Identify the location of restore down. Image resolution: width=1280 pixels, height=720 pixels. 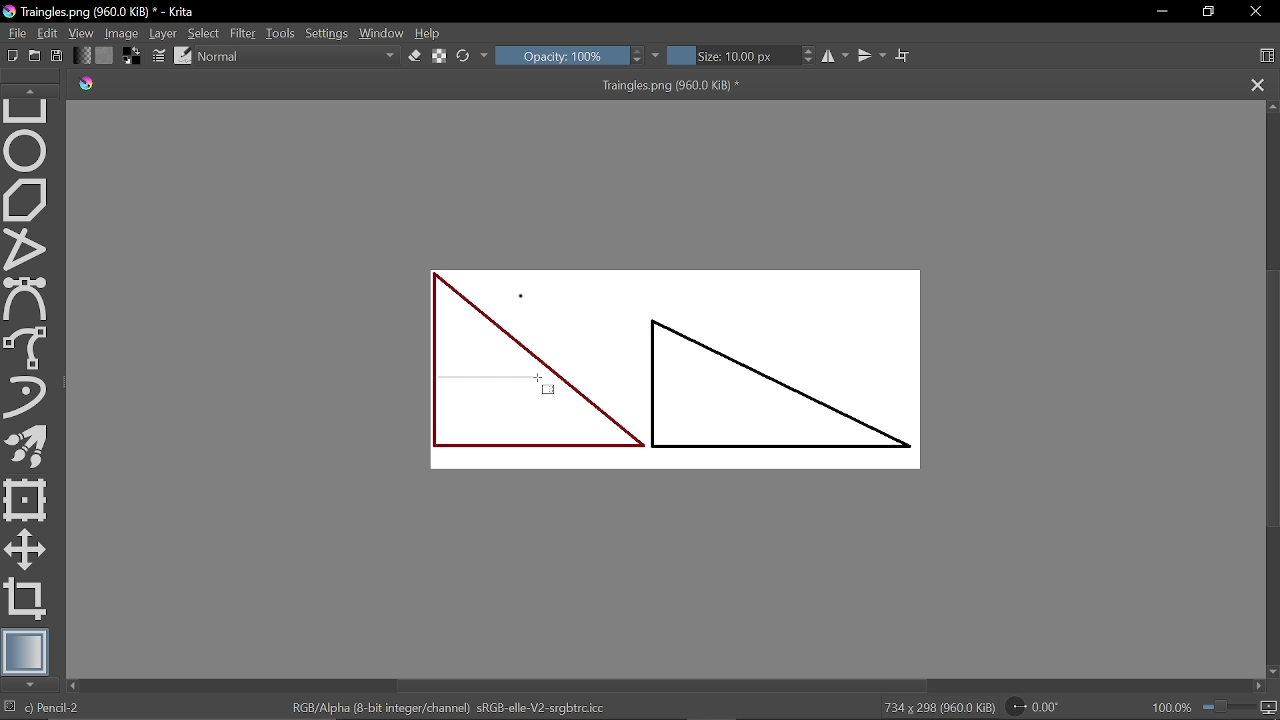
(1211, 11).